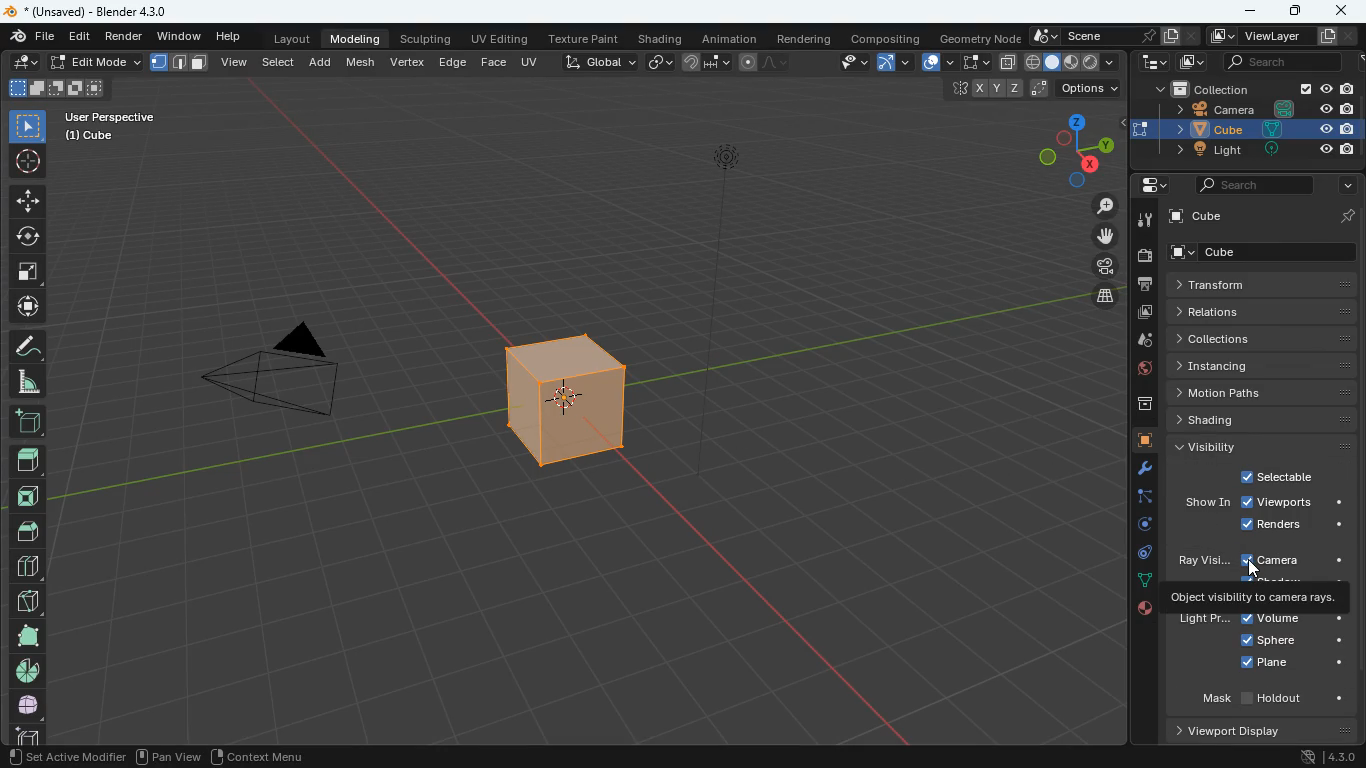 The image size is (1366, 768). Describe the element at coordinates (501, 40) in the screenshot. I see `uv editing` at that location.